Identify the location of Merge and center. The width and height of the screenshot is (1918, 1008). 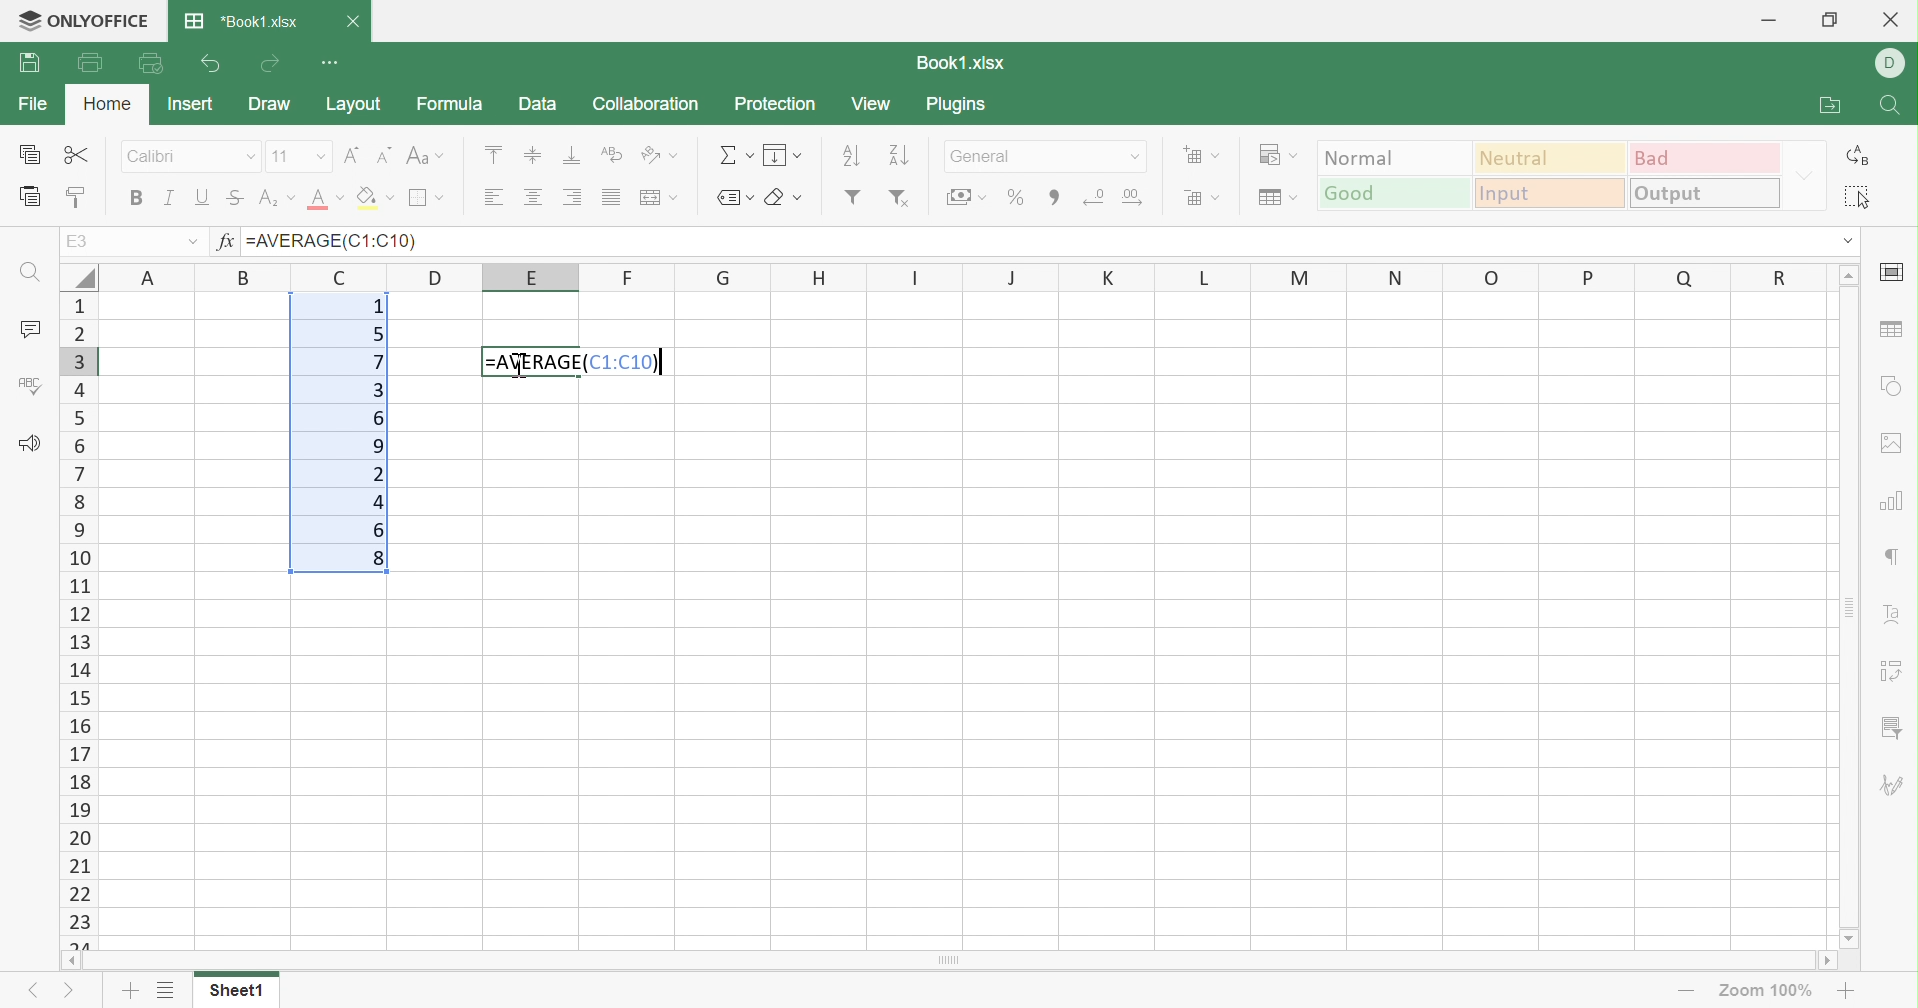
(656, 198).